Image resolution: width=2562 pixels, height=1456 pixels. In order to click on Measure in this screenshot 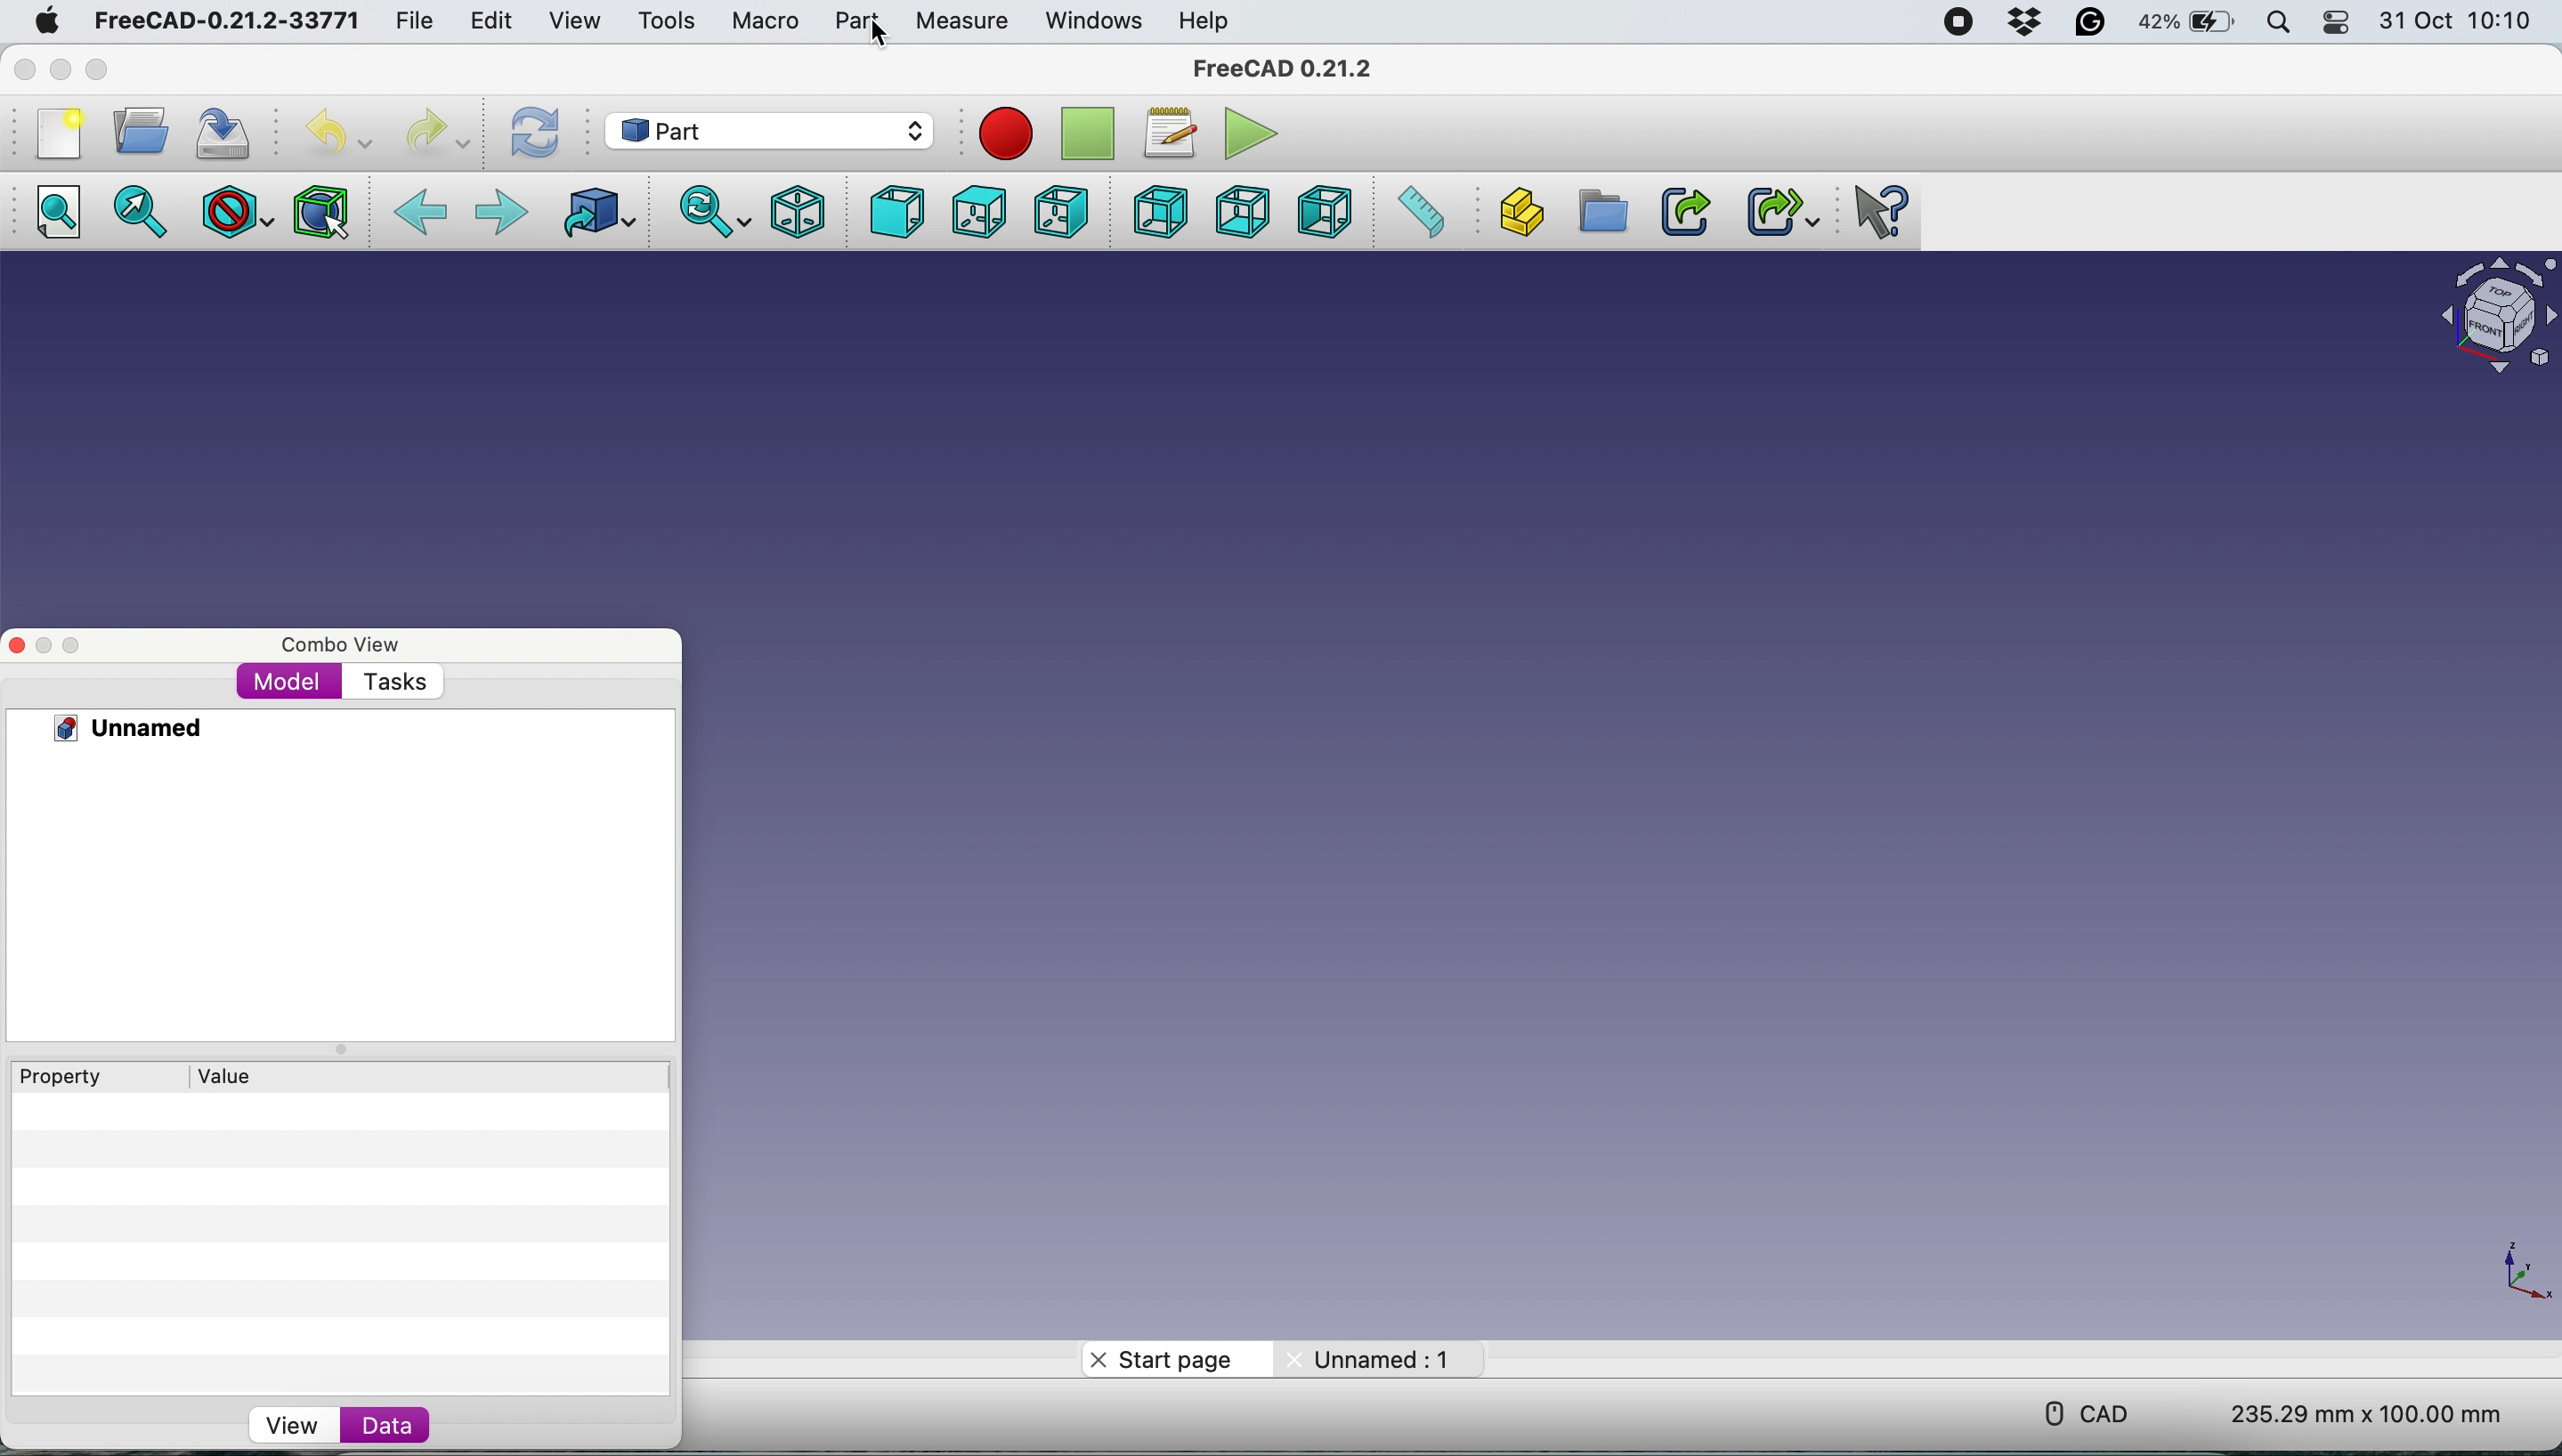, I will do `click(961, 21)`.